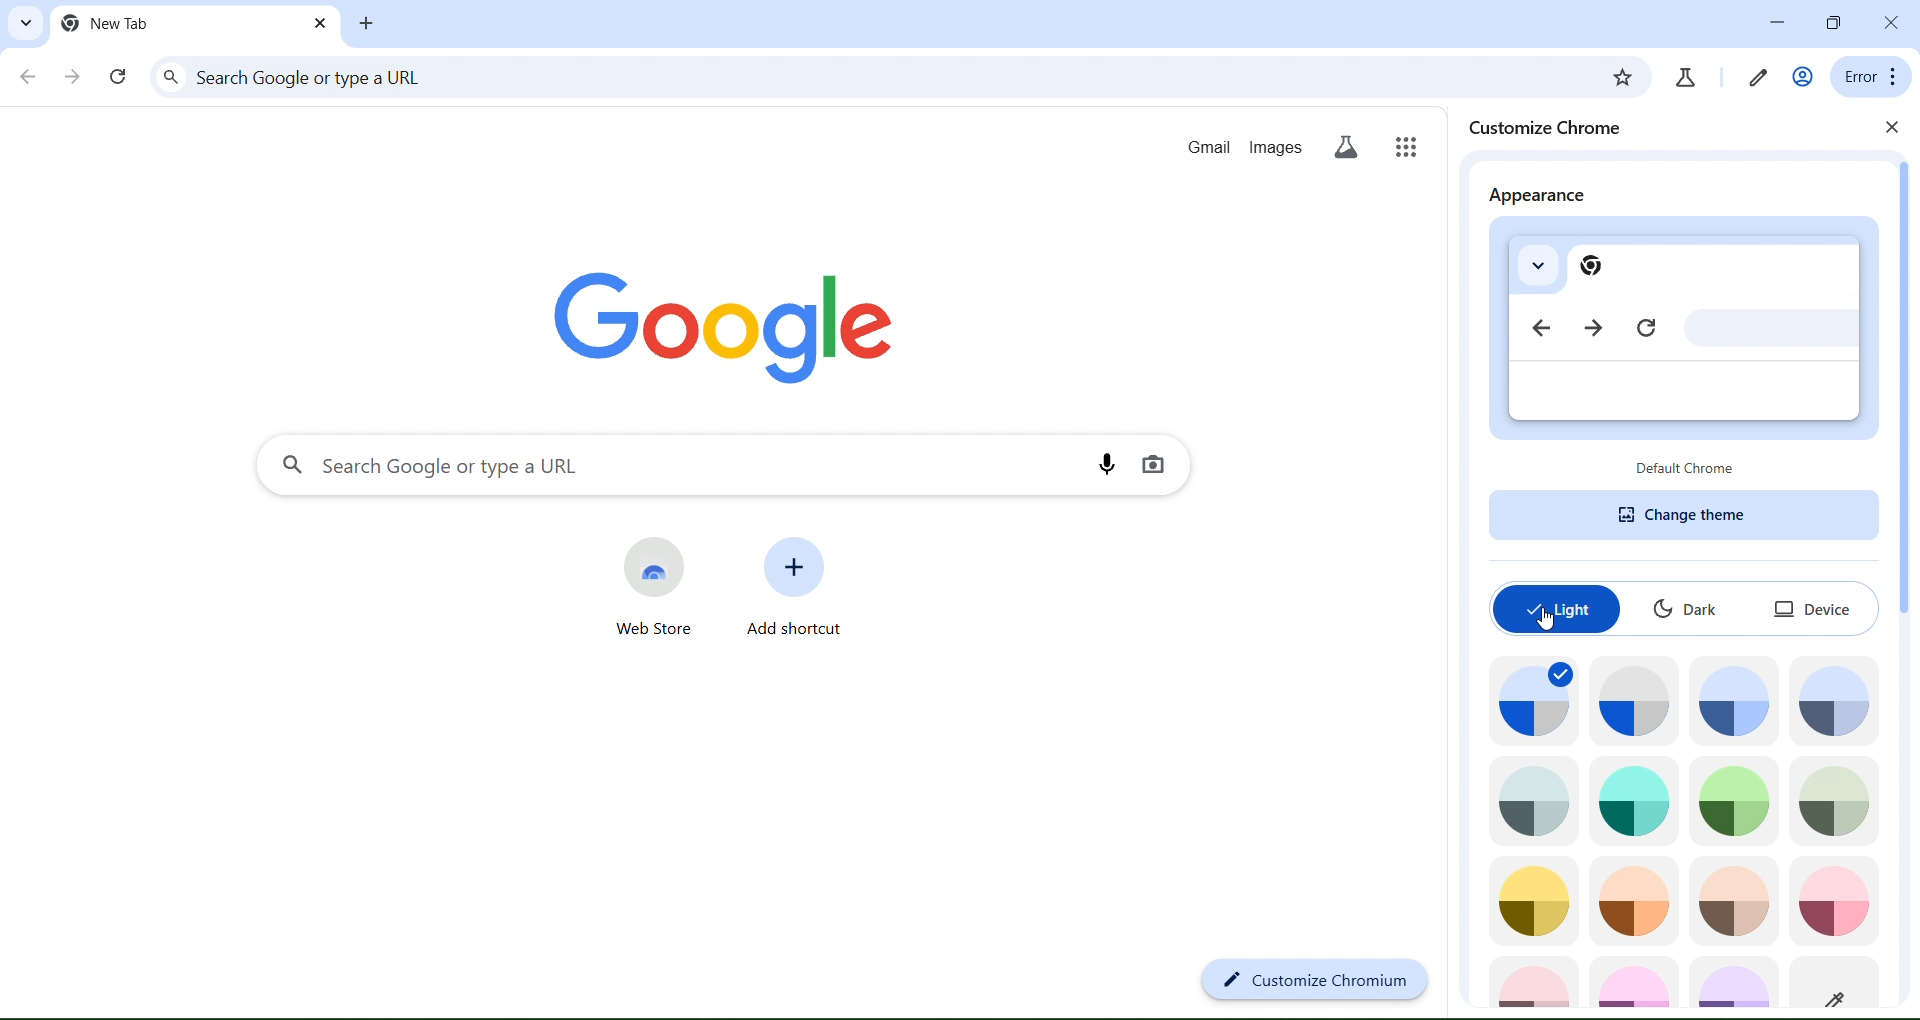  What do you see at coordinates (1634, 901) in the screenshot?
I see `image` at bounding box center [1634, 901].